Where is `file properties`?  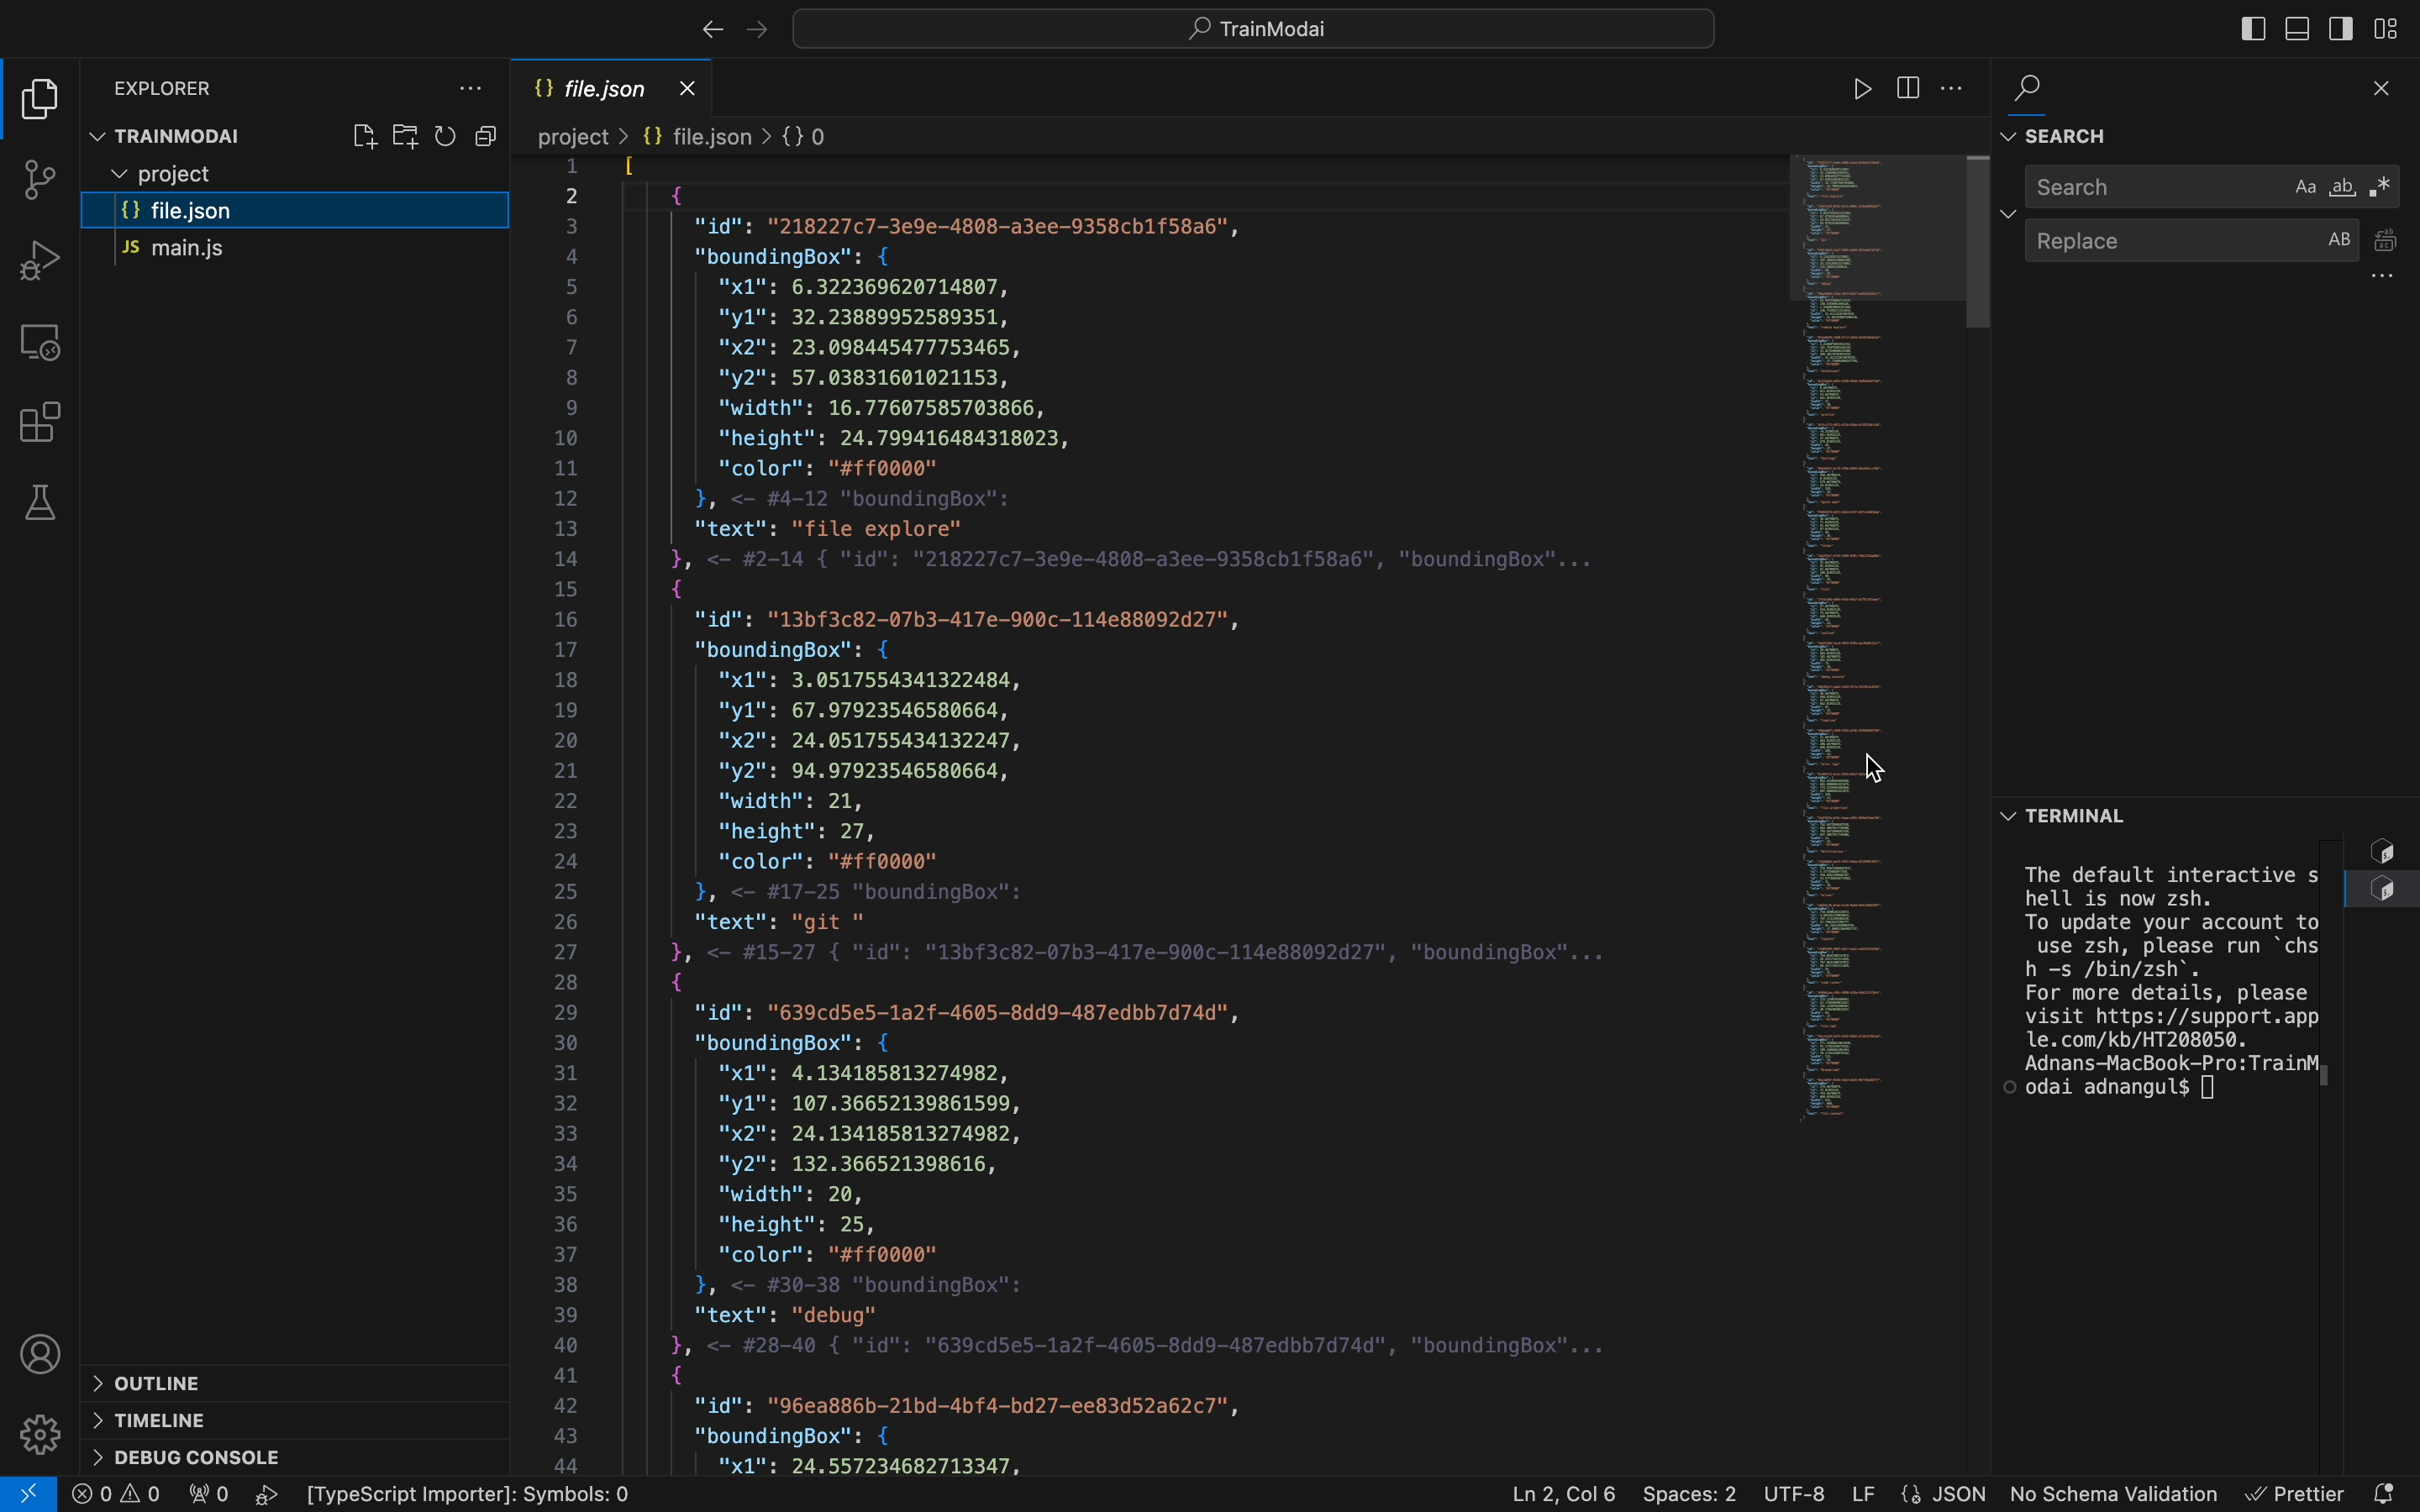
file properties is located at coordinates (1917, 1495).